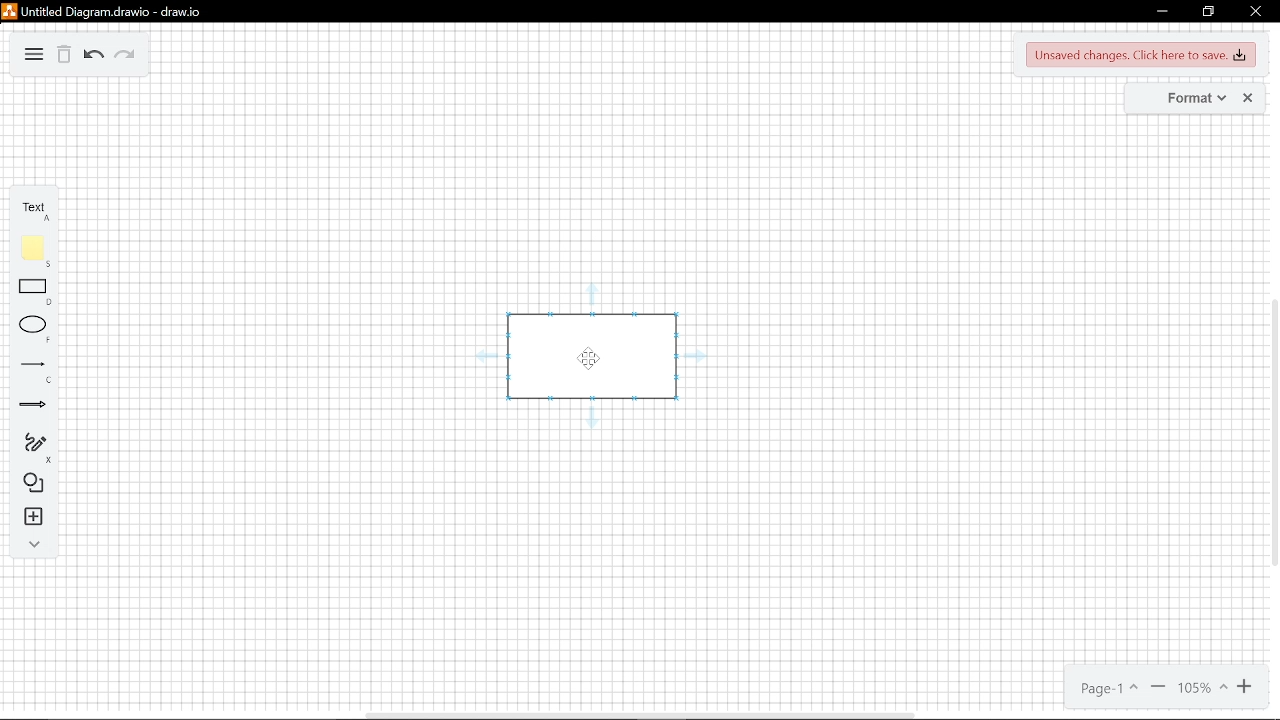 The image size is (1280, 720). Describe the element at coordinates (1245, 686) in the screenshot. I see `current zoom` at that location.